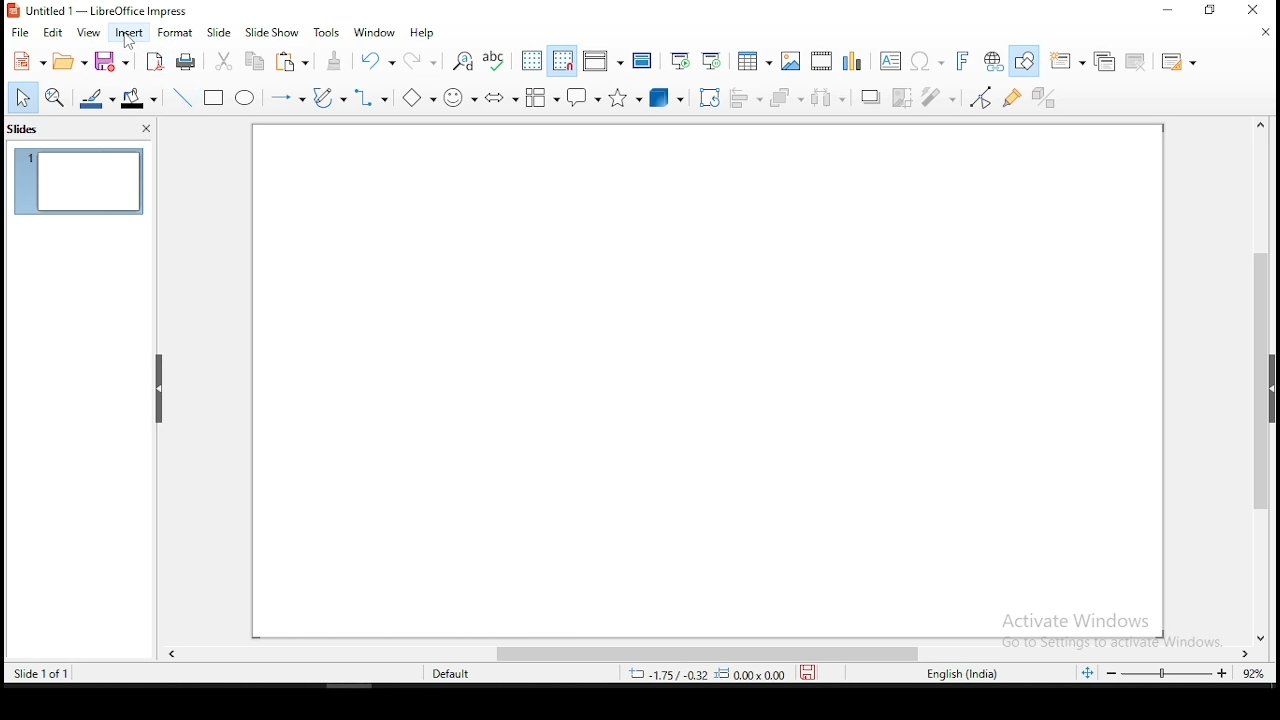 The width and height of the screenshot is (1280, 720). Describe the element at coordinates (1258, 124) in the screenshot. I see `scroll up` at that location.